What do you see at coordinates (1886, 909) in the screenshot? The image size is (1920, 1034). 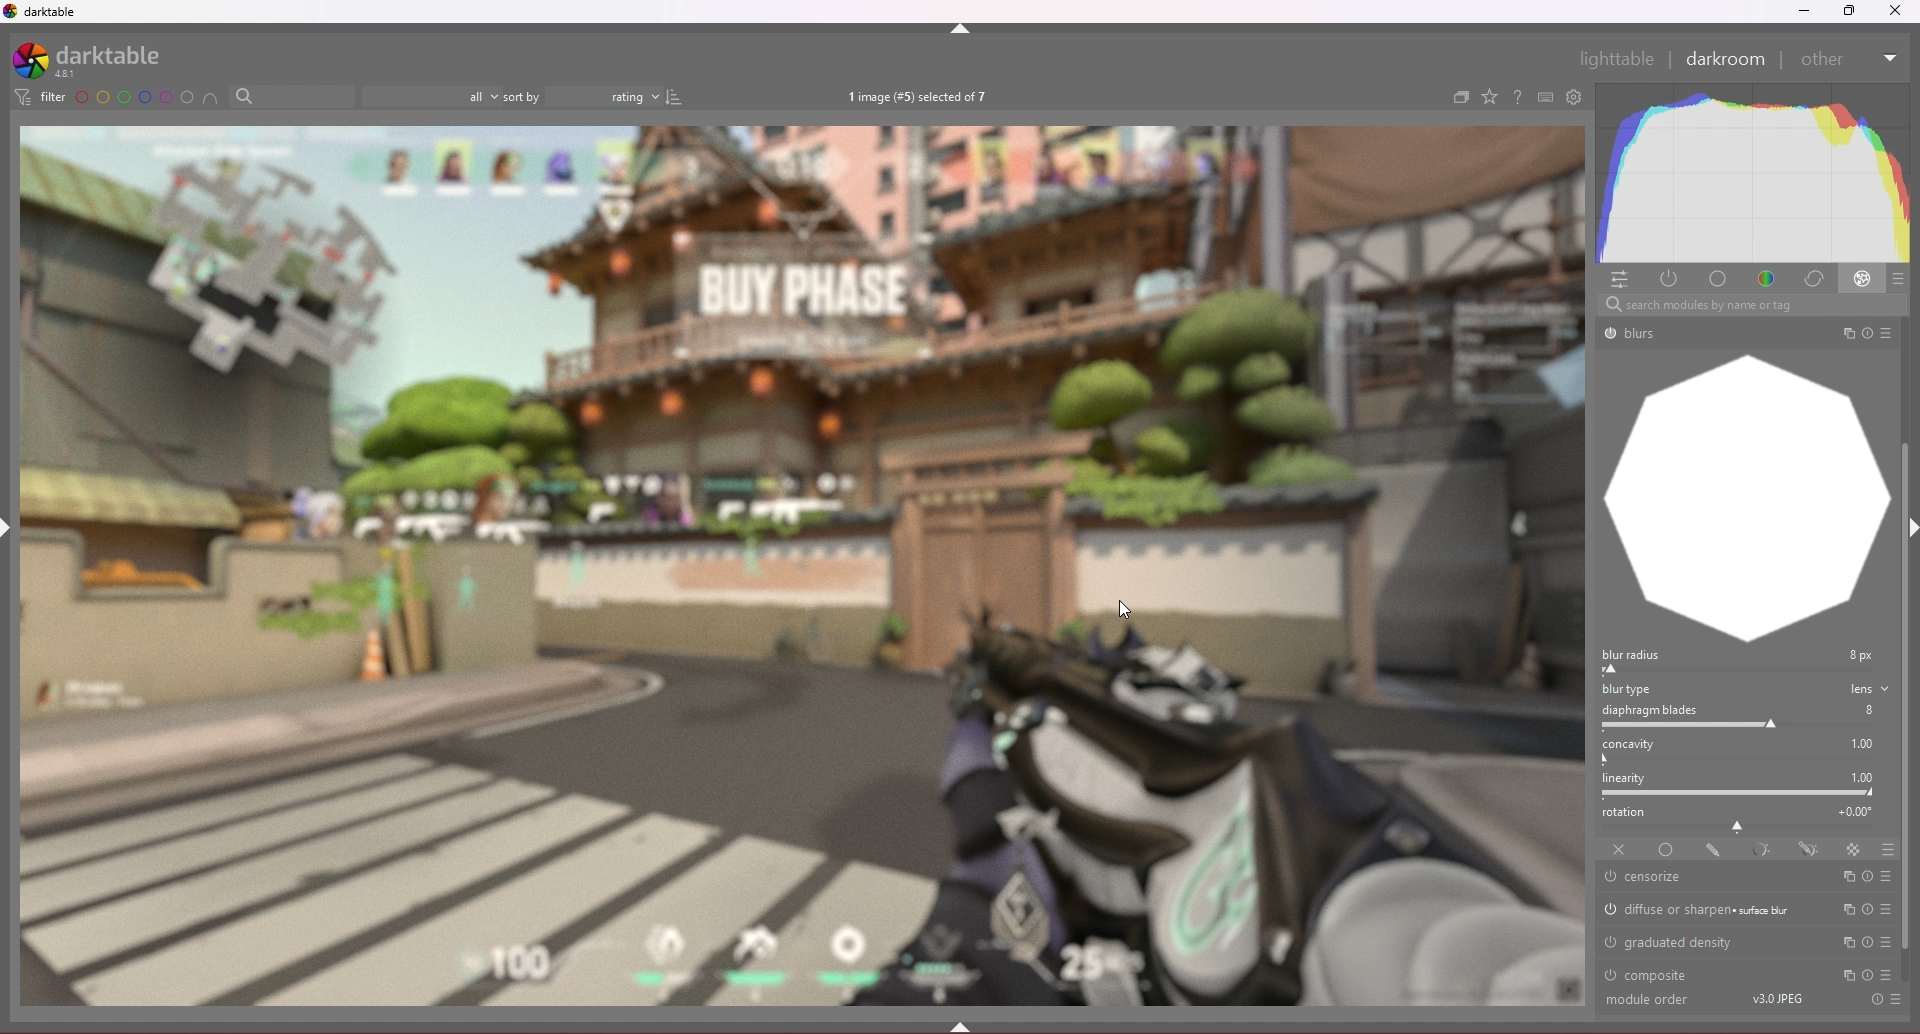 I see `presets` at bounding box center [1886, 909].